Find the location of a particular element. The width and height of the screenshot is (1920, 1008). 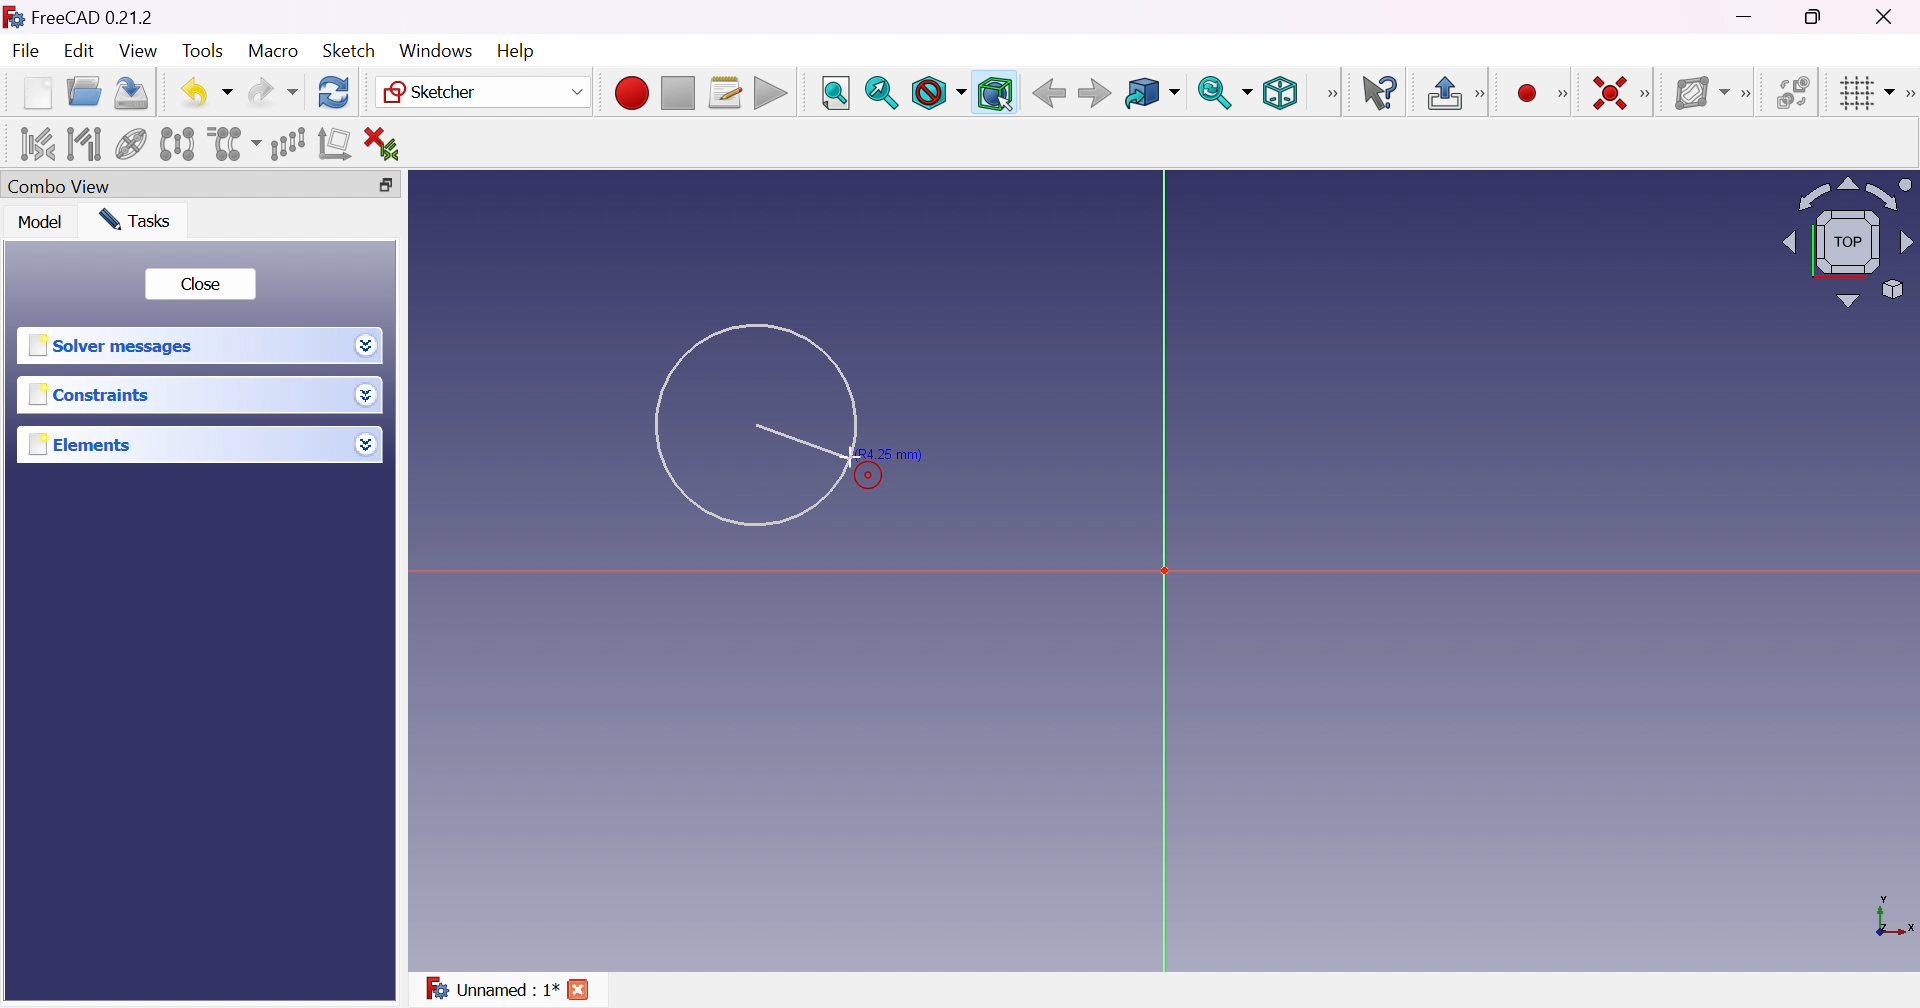

[Sketcher edit tools] is located at coordinates (1908, 91).